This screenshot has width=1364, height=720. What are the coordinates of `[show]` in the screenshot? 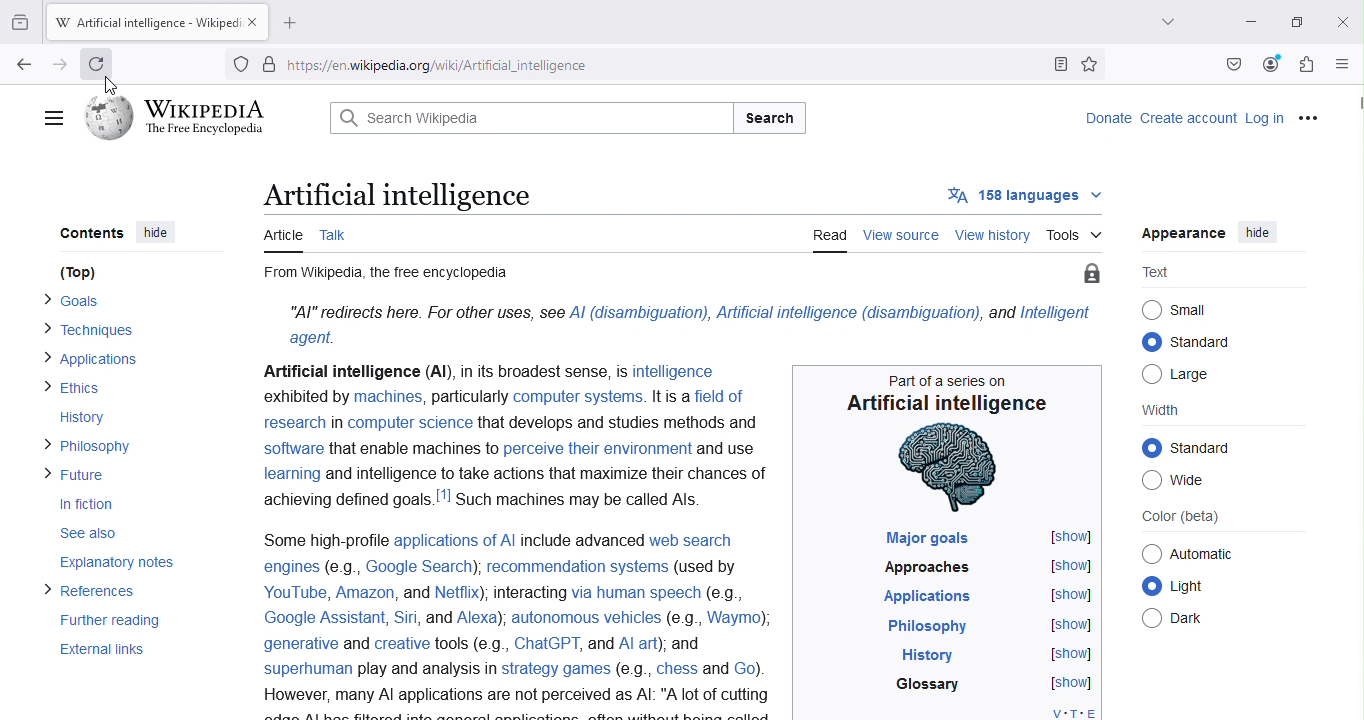 It's located at (1071, 568).